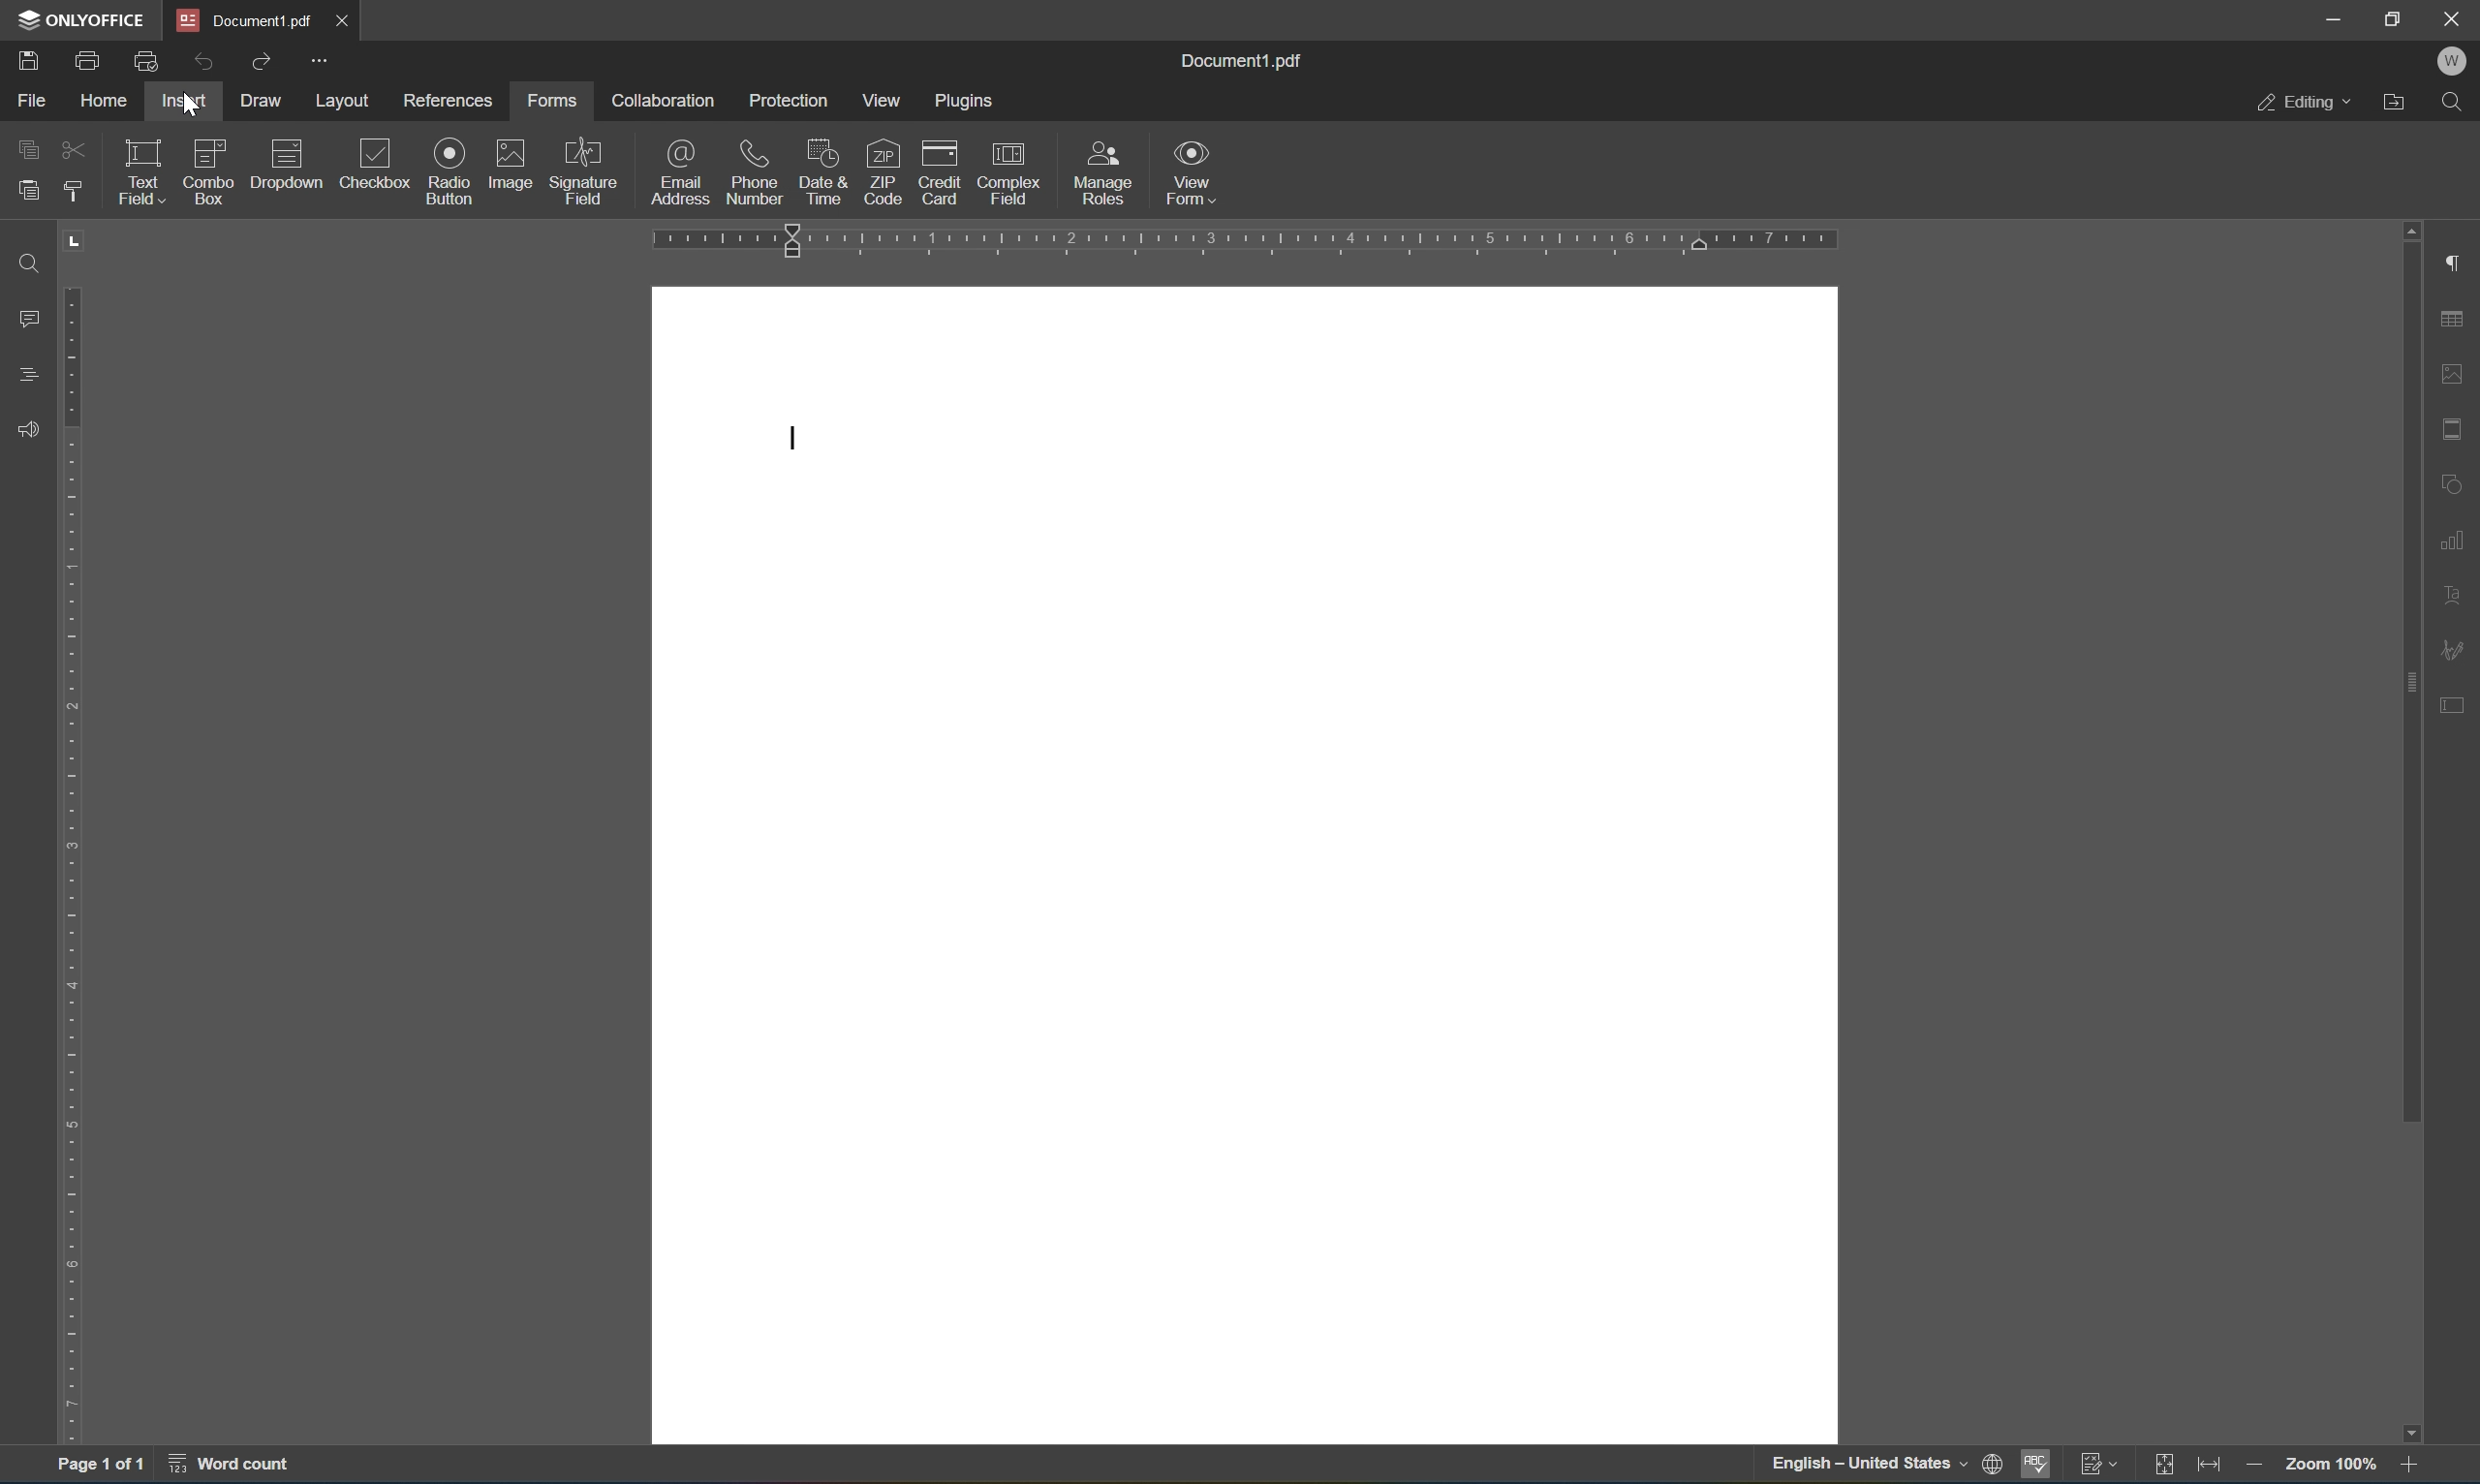 The height and width of the screenshot is (1484, 2480). I want to click on Close, so click(345, 19).